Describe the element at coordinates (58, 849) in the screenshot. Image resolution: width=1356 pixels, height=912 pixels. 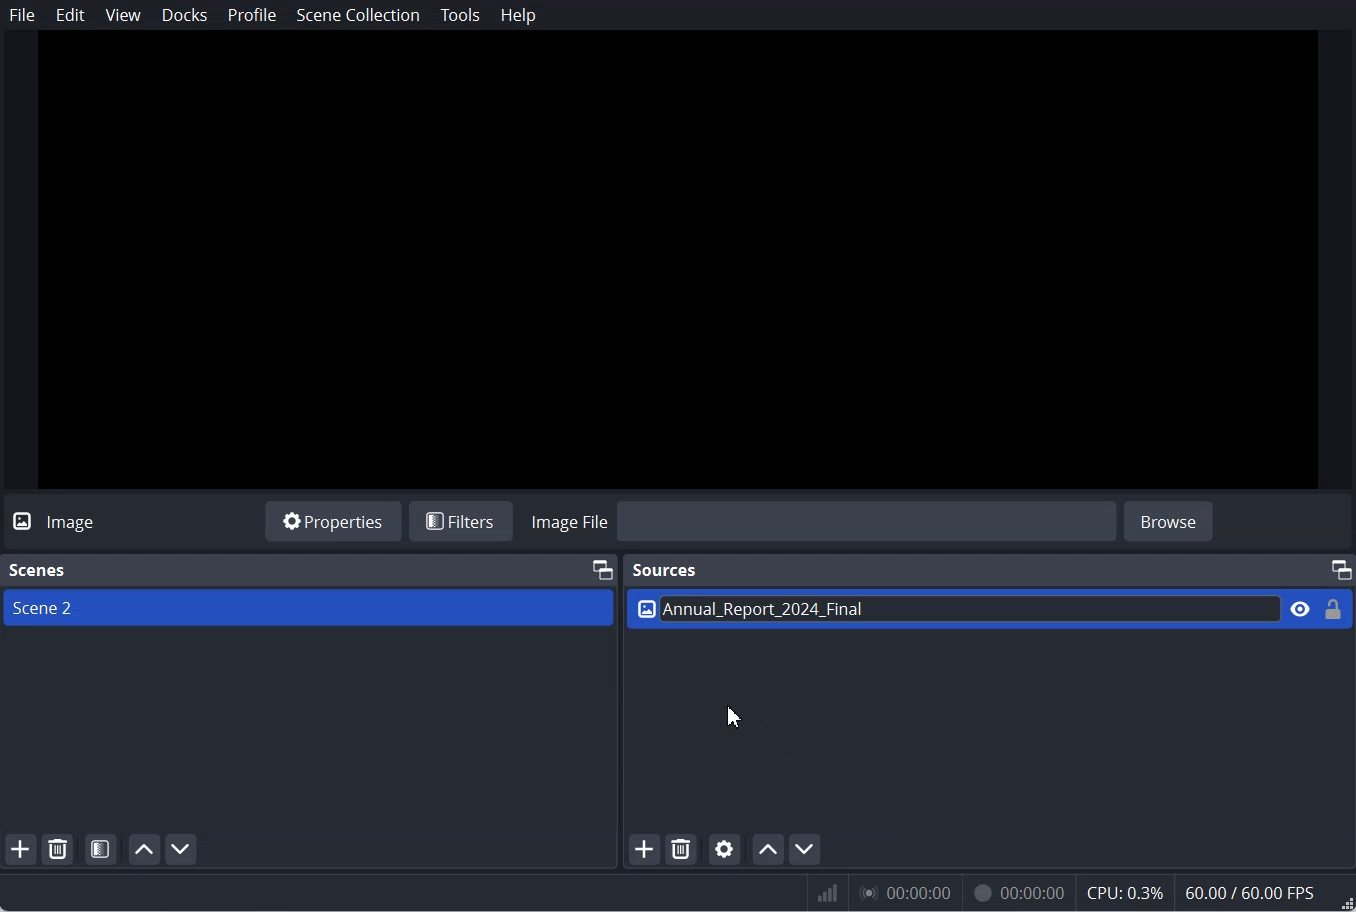
I see `Remove selected Scene` at that location.